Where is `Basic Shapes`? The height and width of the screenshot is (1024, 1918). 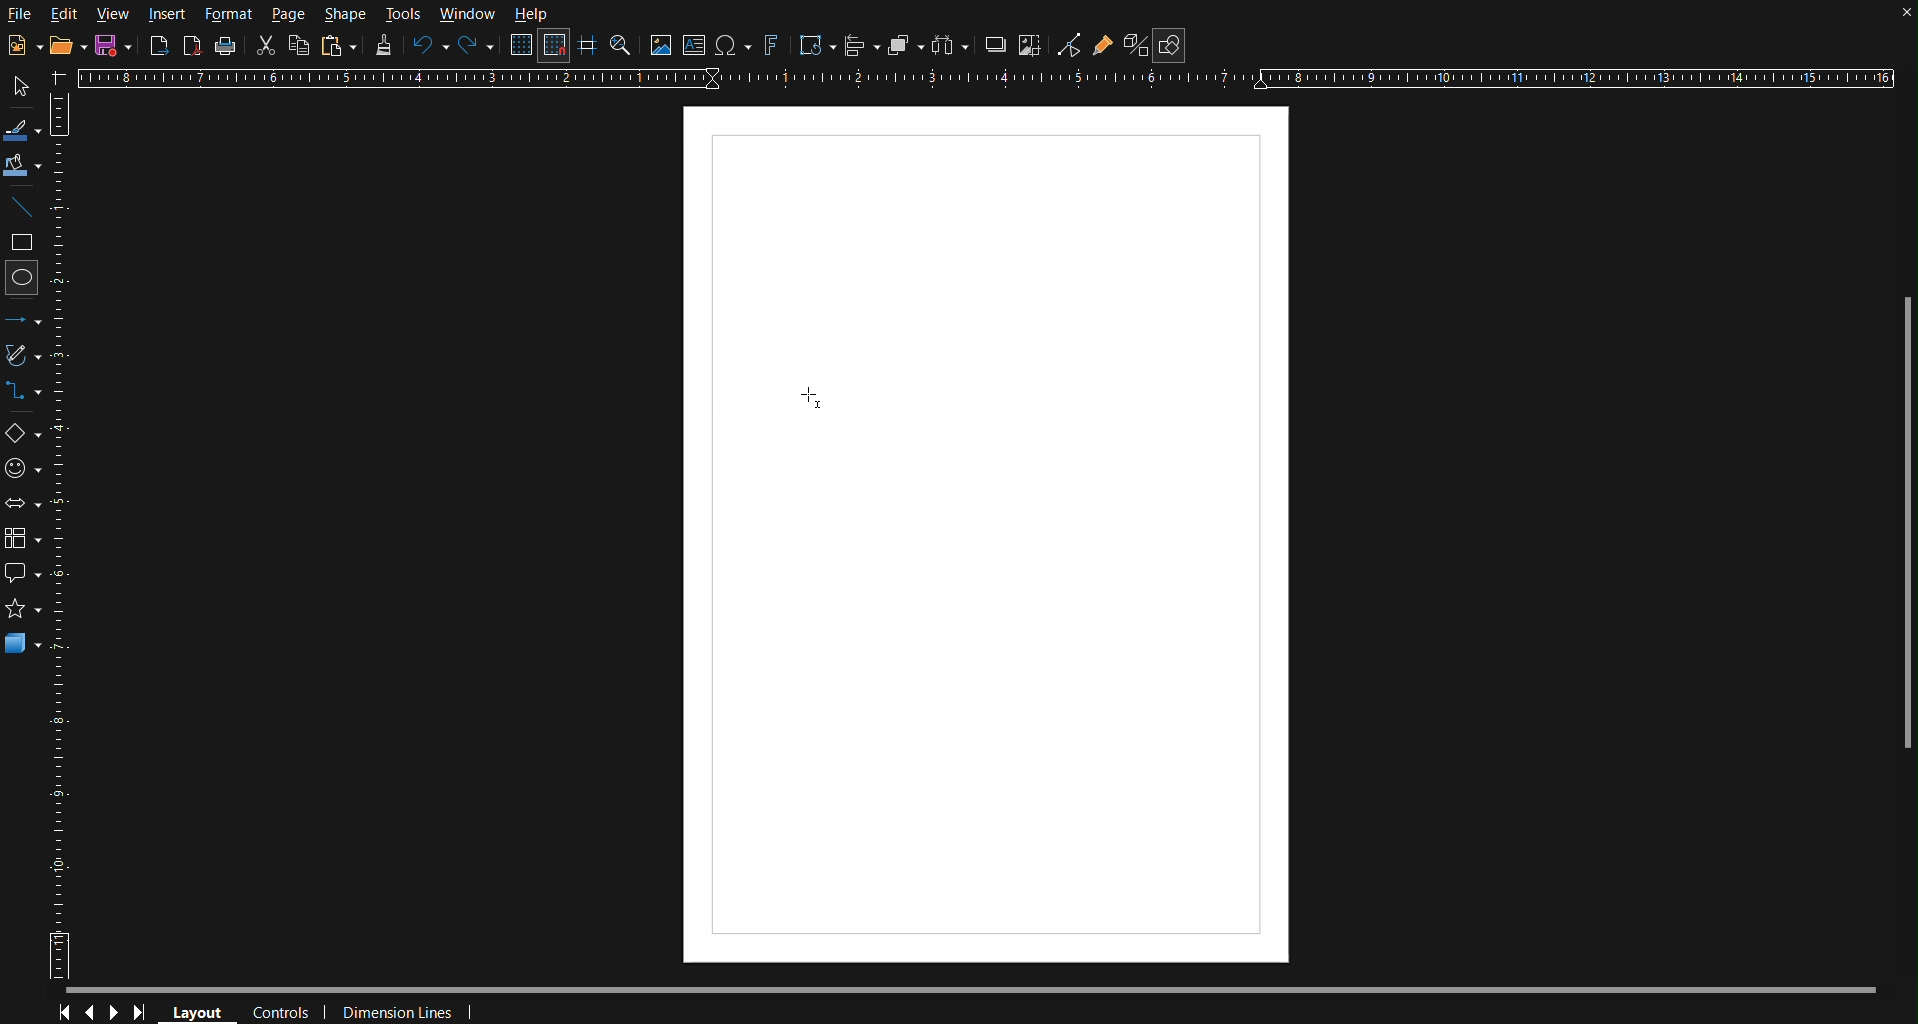
Basic Shapes is located at coordinates (22, 429).